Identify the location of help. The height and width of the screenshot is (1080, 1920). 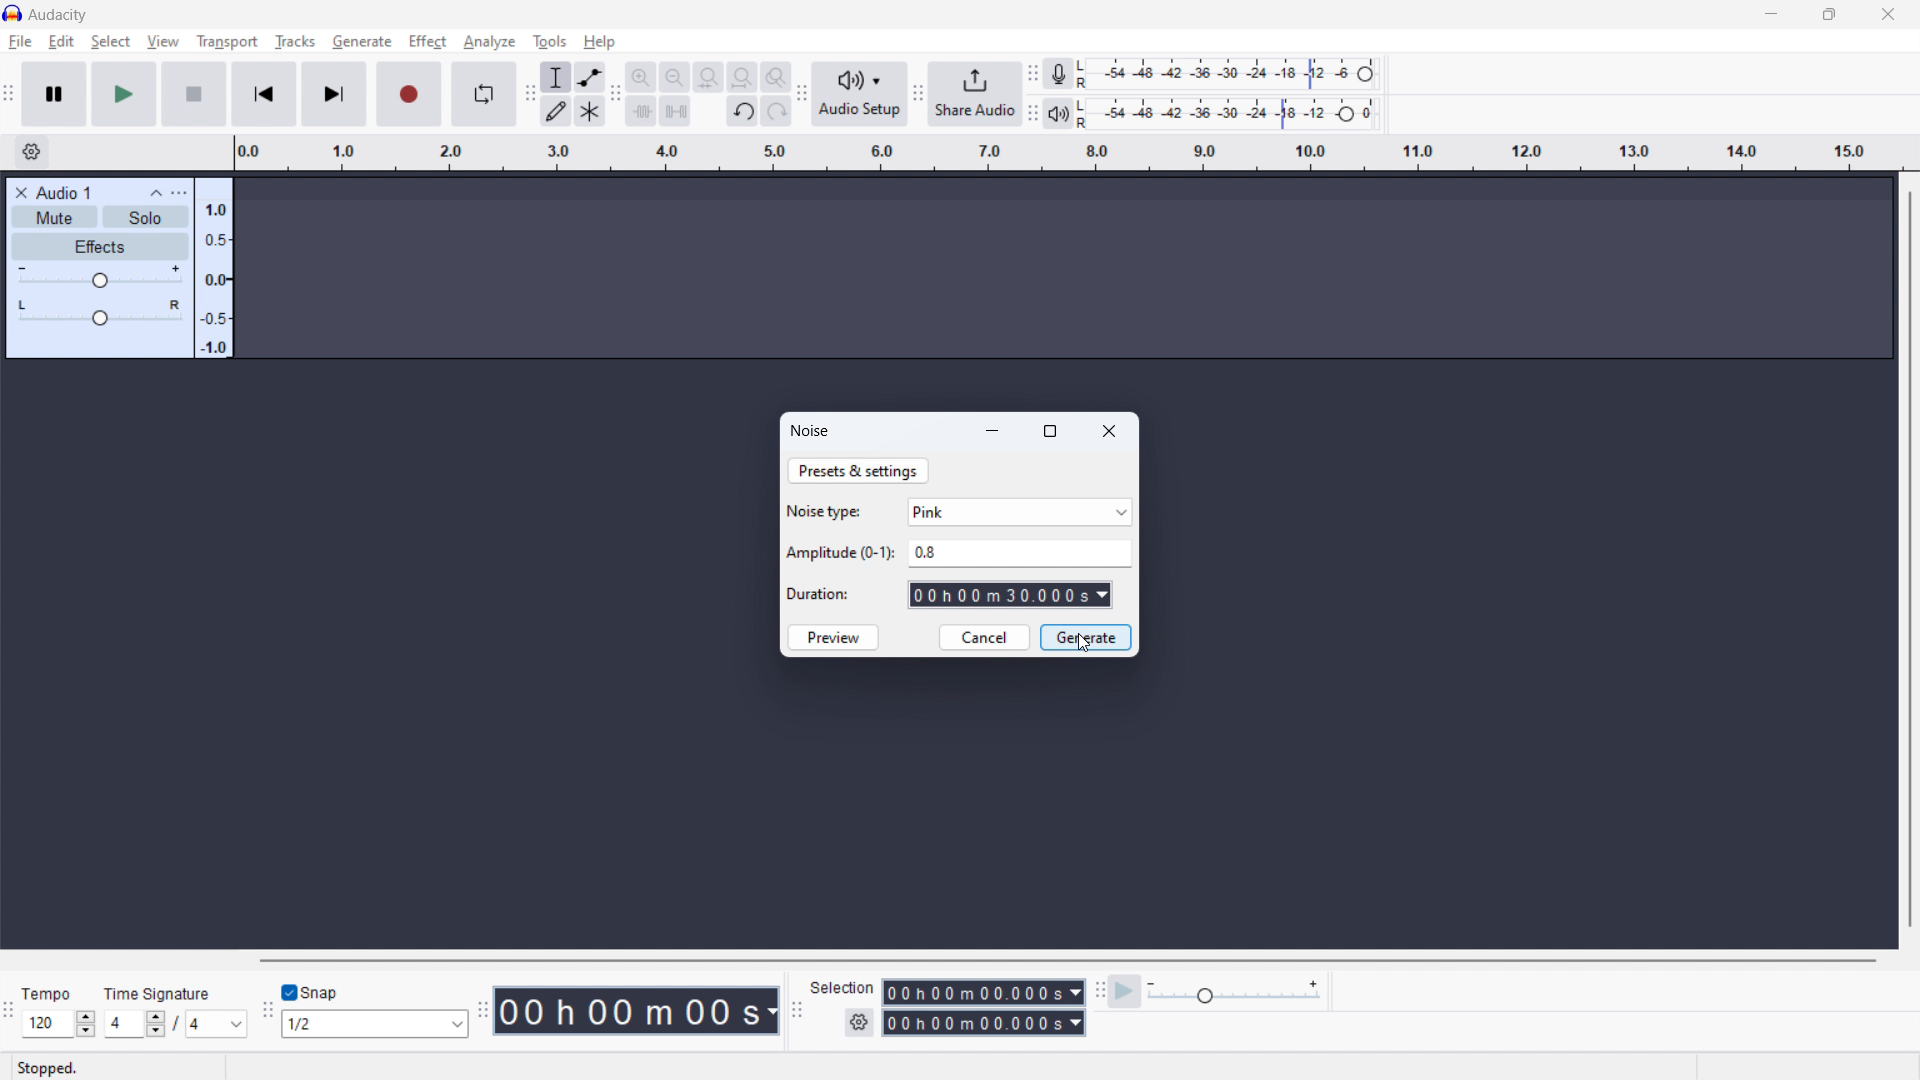
(599, 42).